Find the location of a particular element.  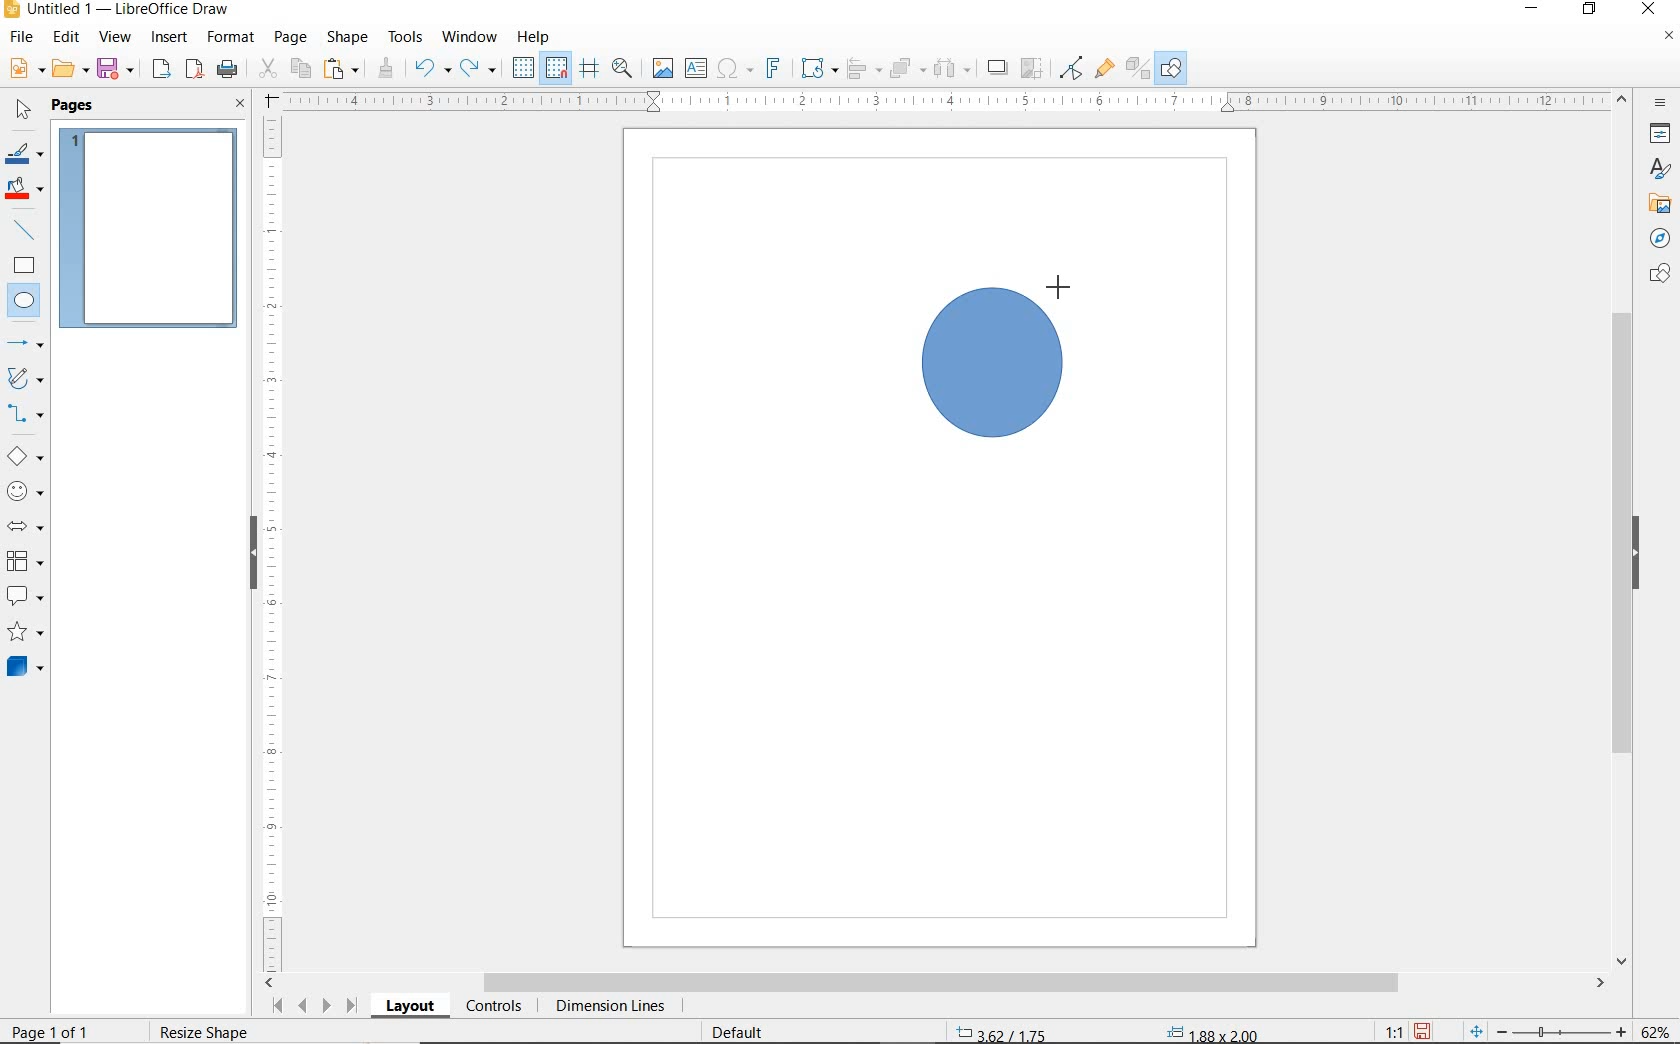

STYLES is located at coordinates (1655, 172).